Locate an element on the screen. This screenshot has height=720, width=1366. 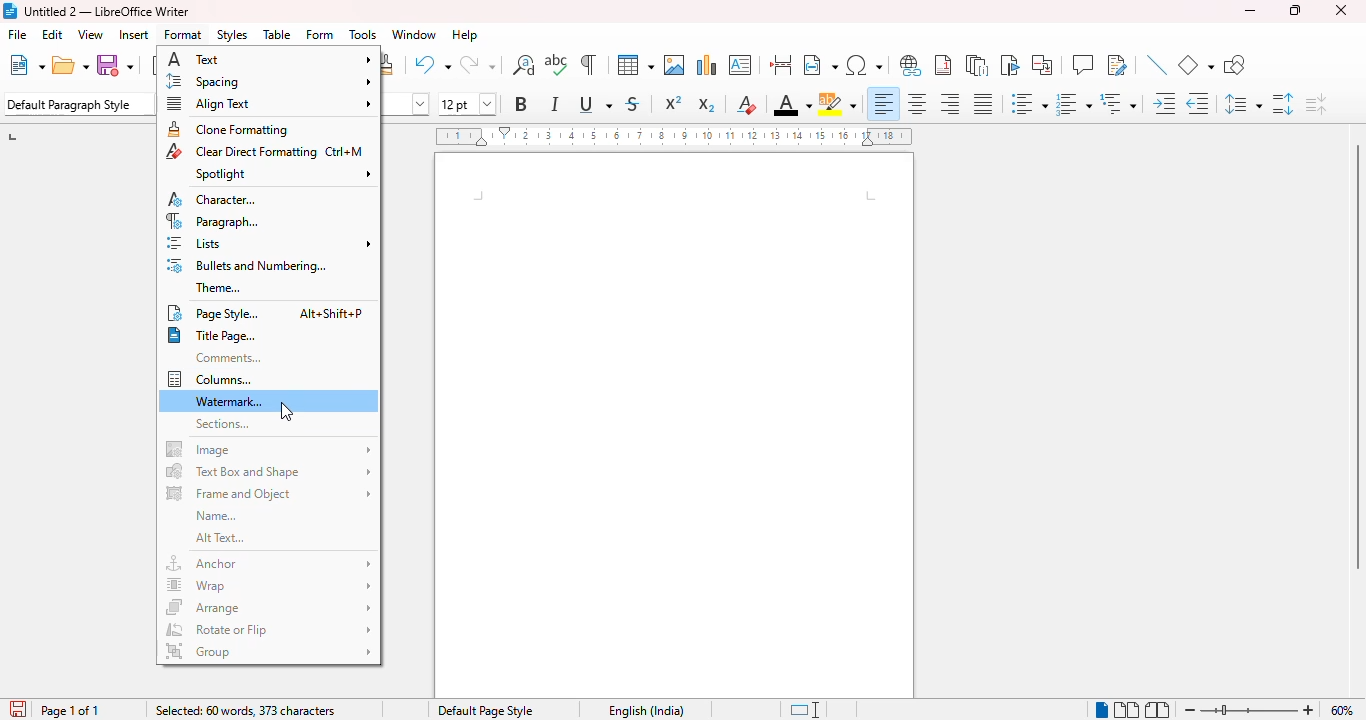
view is located at coordinates (90, 34).